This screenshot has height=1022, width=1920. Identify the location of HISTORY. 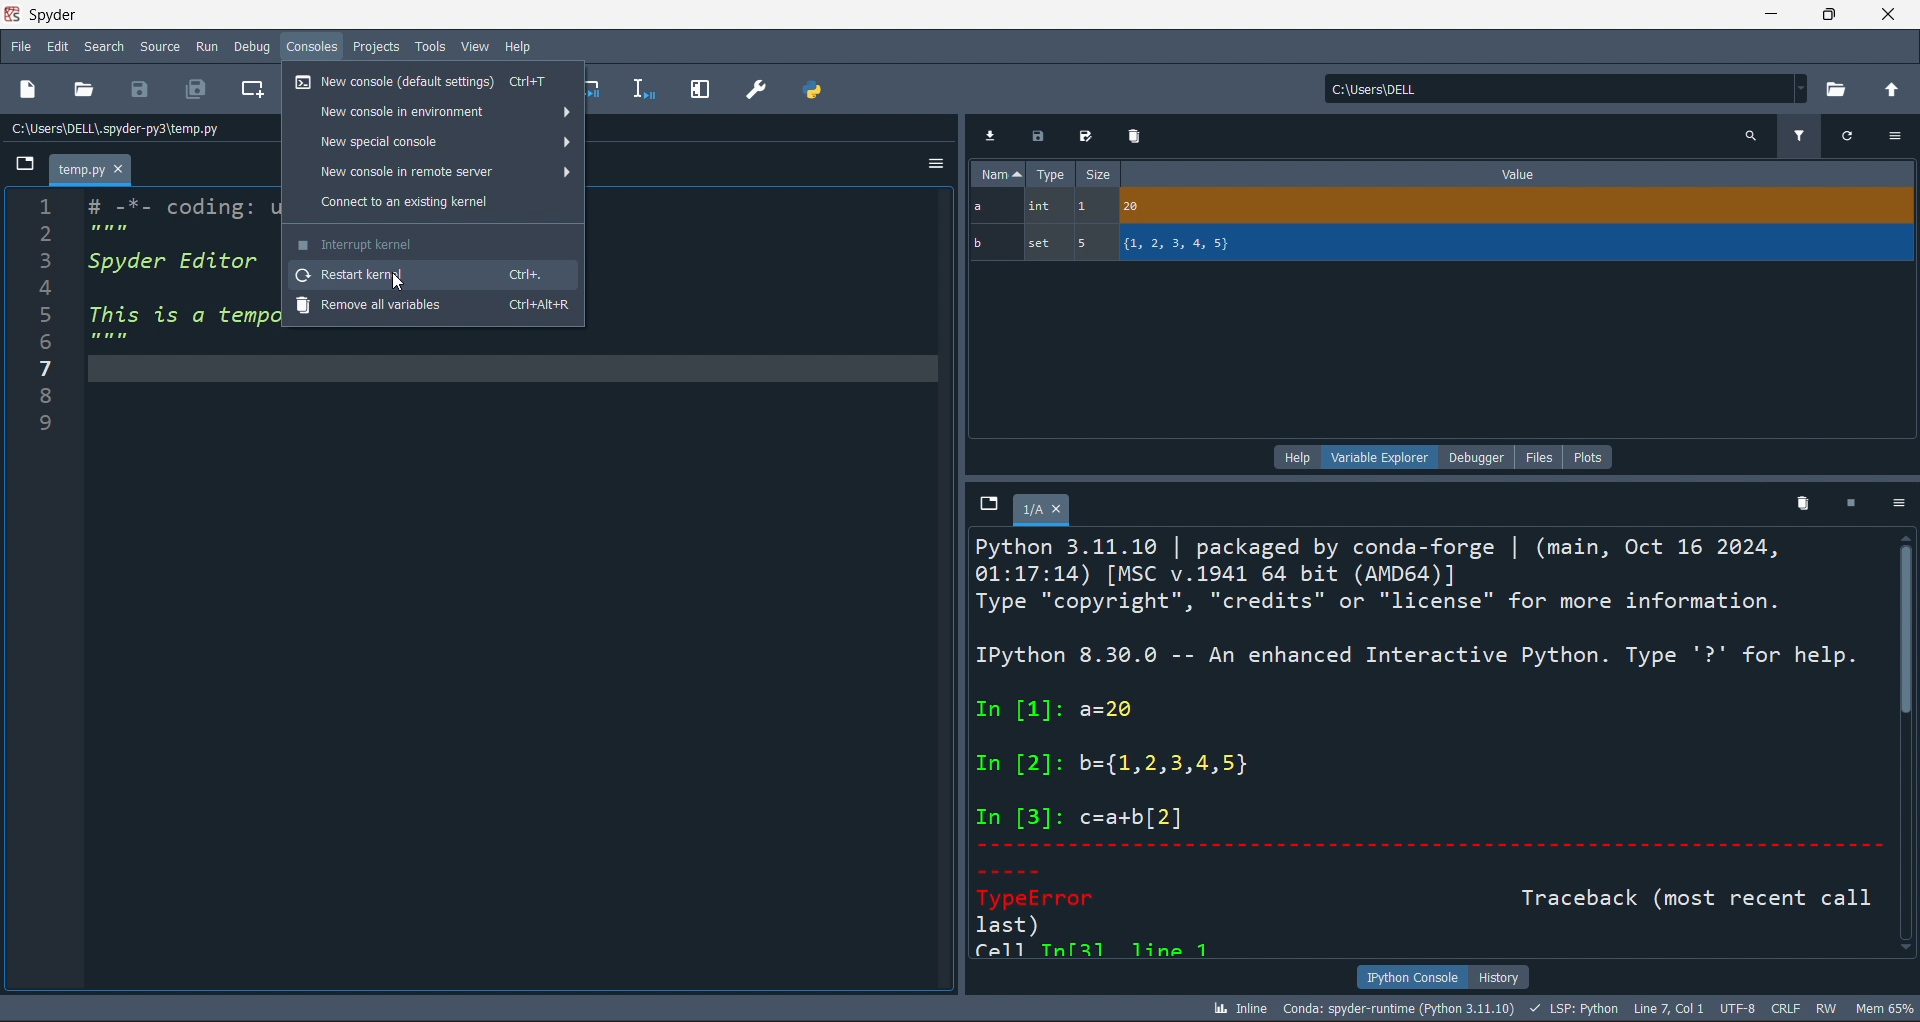
(1504, 973).